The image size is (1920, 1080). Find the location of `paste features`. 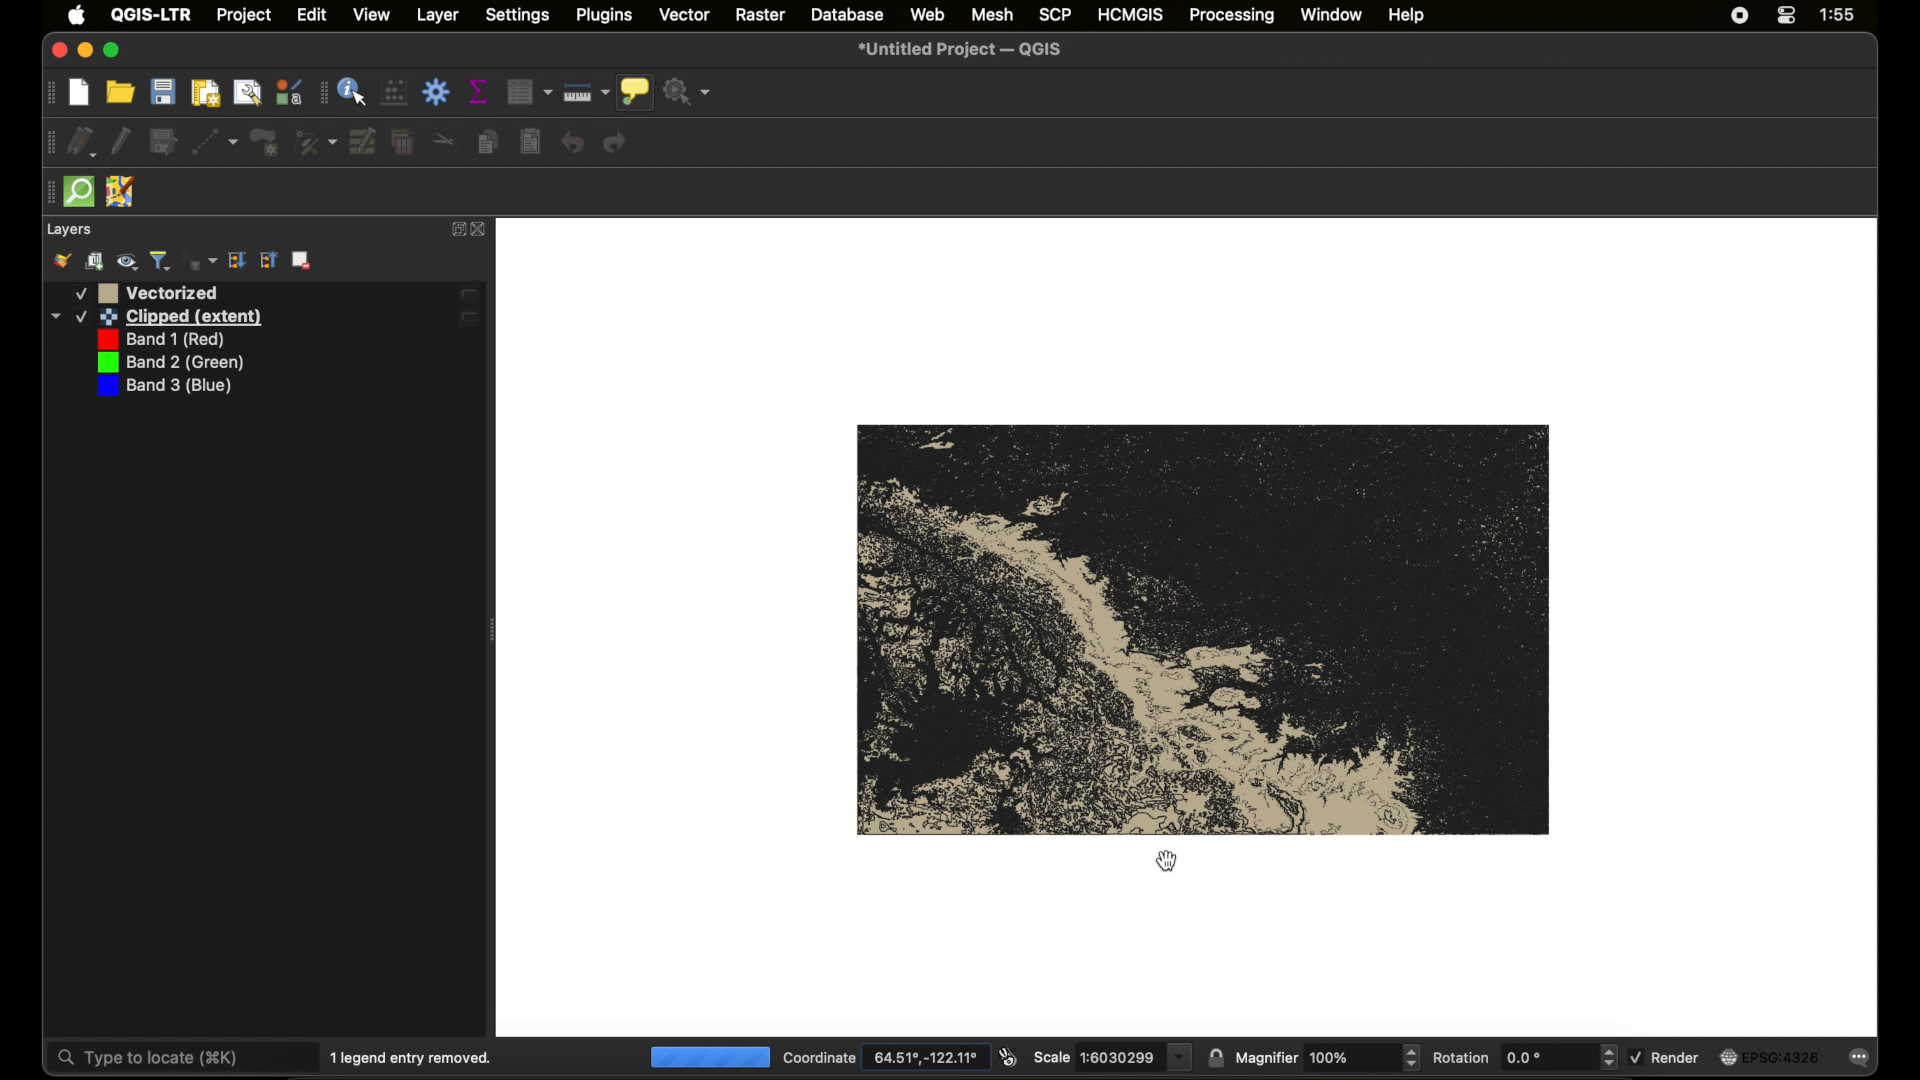

paste features is located at coordinates (530, 142).